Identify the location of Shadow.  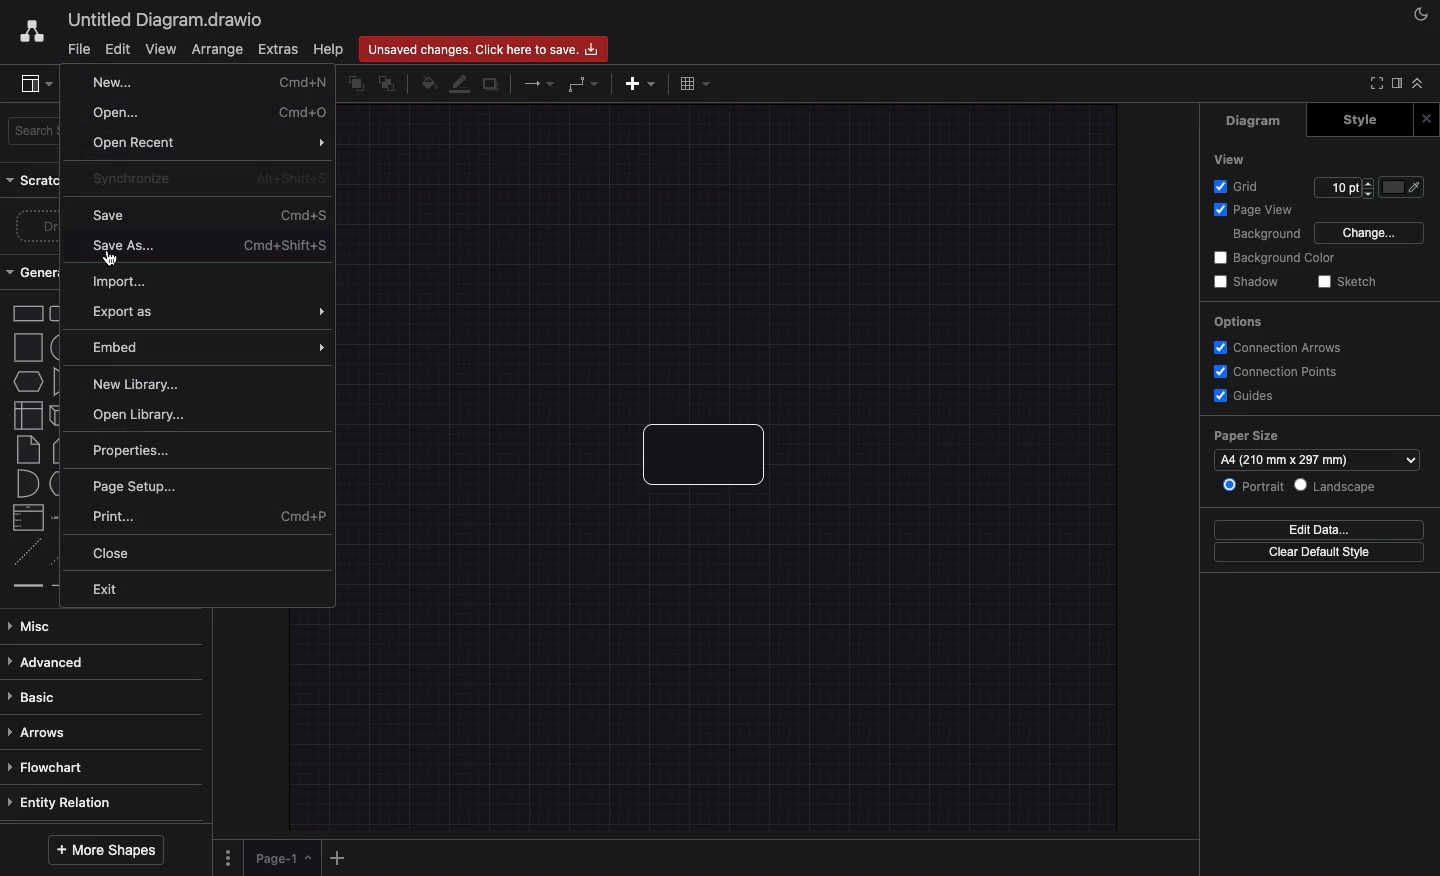
(491, 85).